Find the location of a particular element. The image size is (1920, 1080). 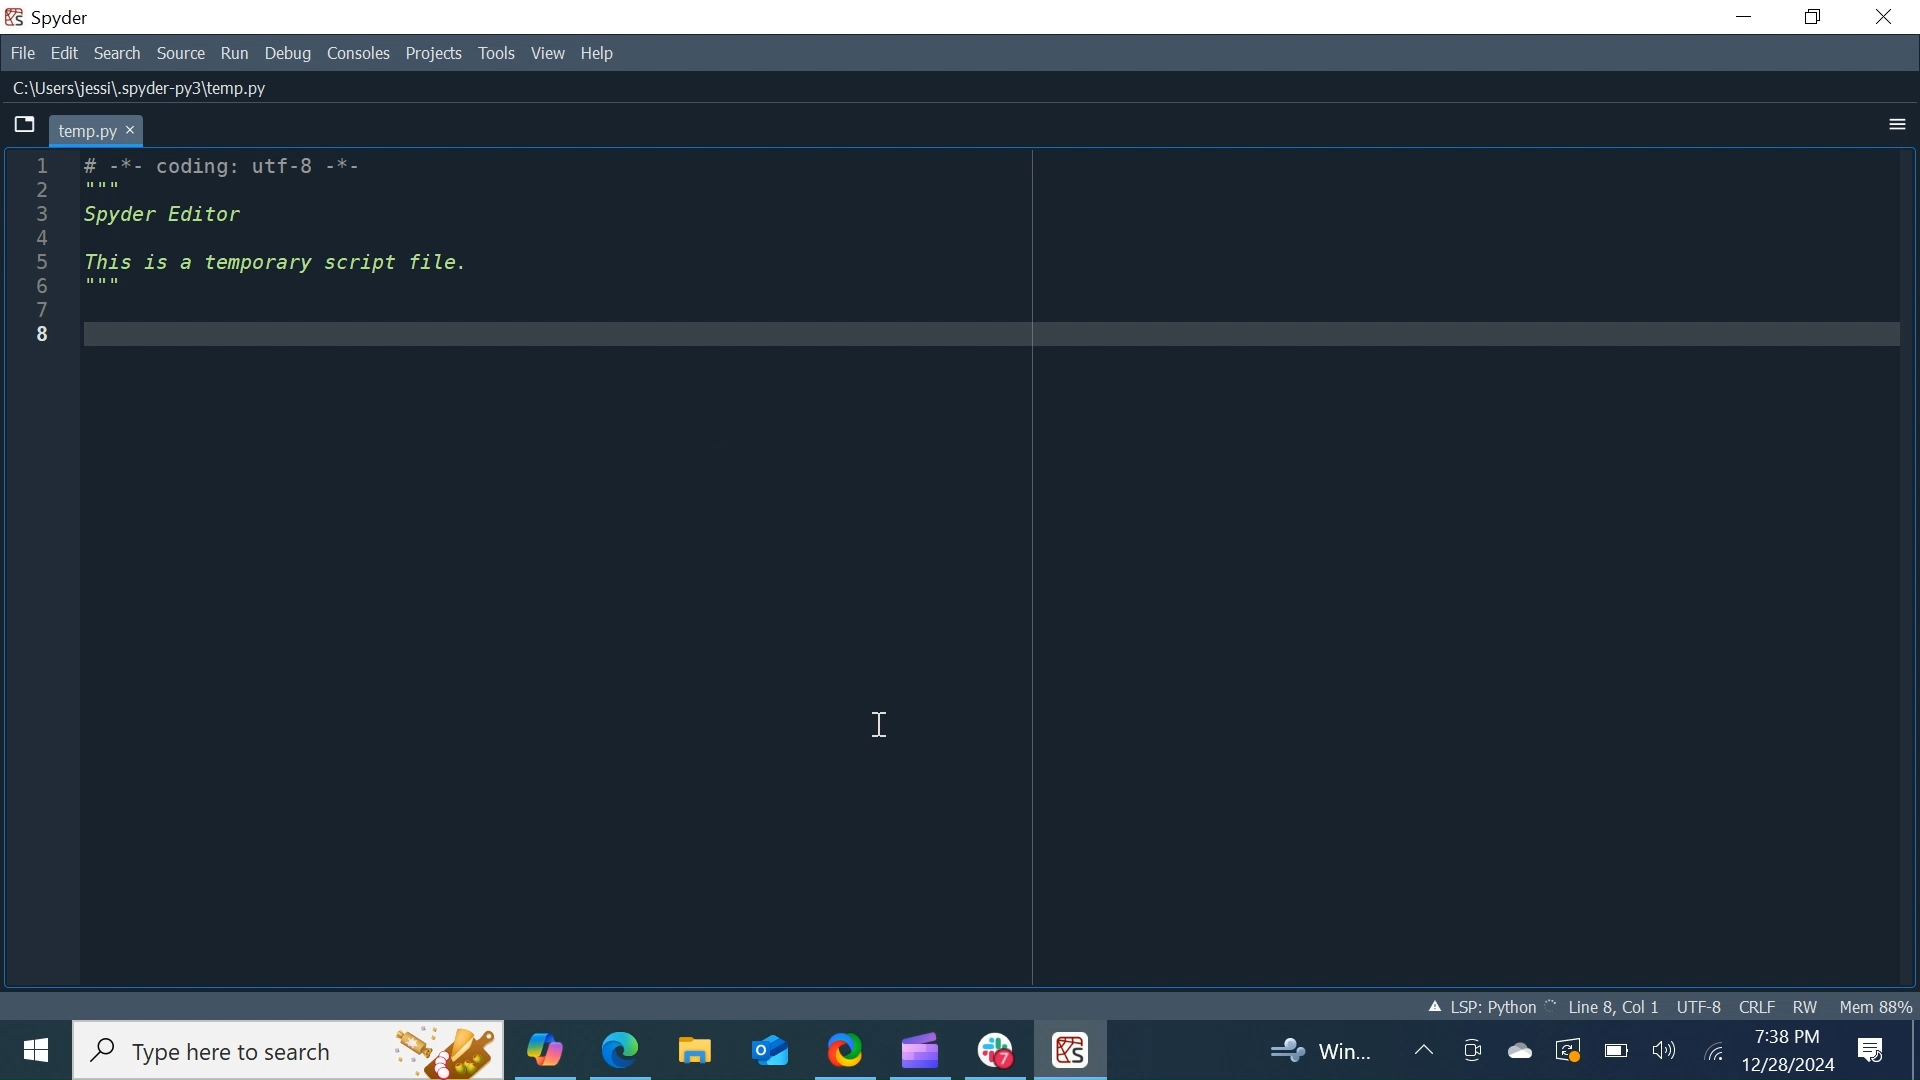

Spyder Desktop Icon is located at coordinates (49, 19).